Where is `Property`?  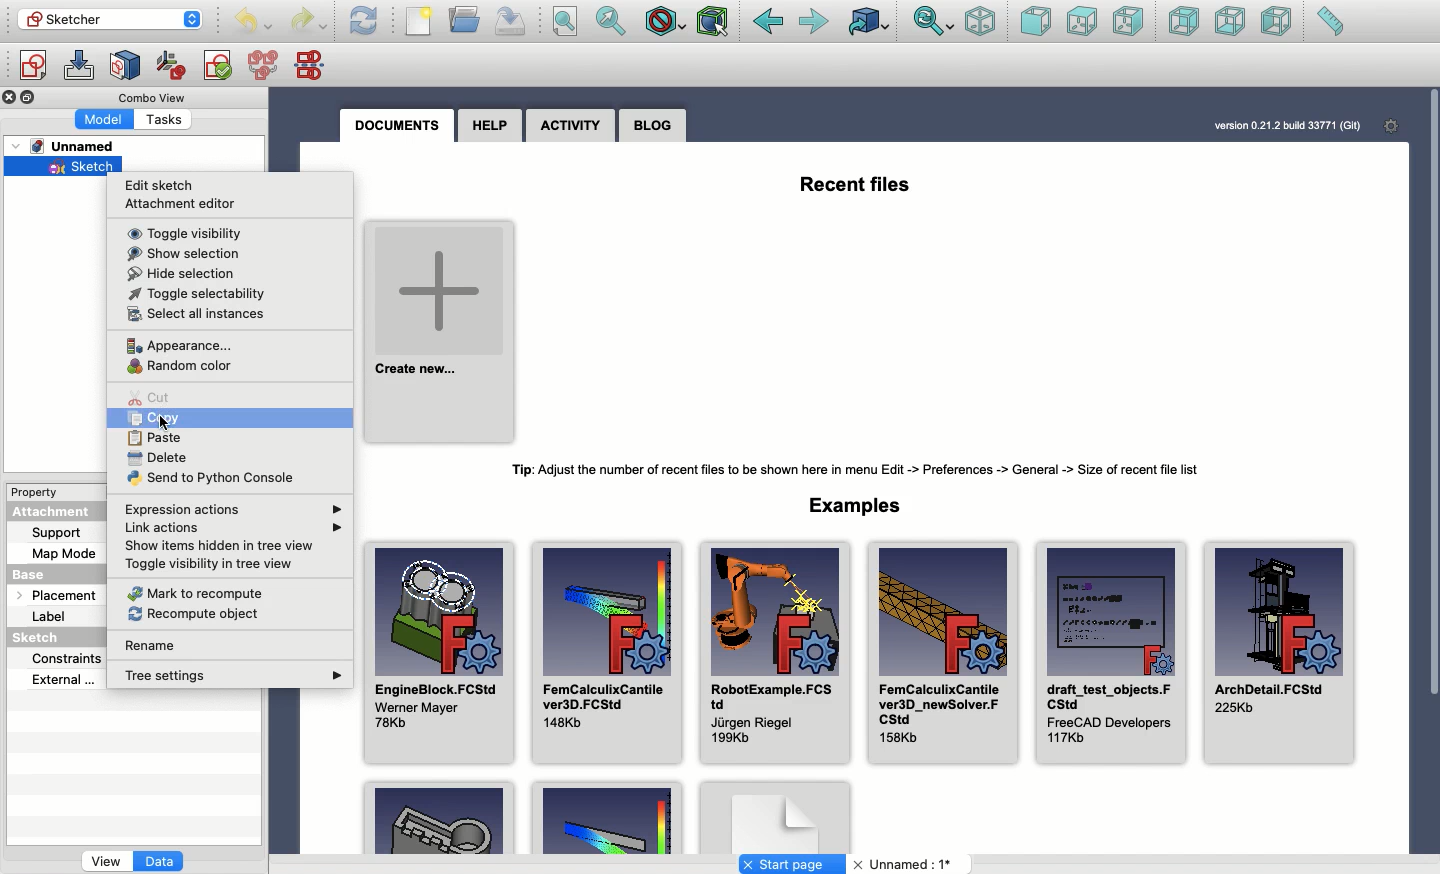
Property is located at coordinates (37, 491).